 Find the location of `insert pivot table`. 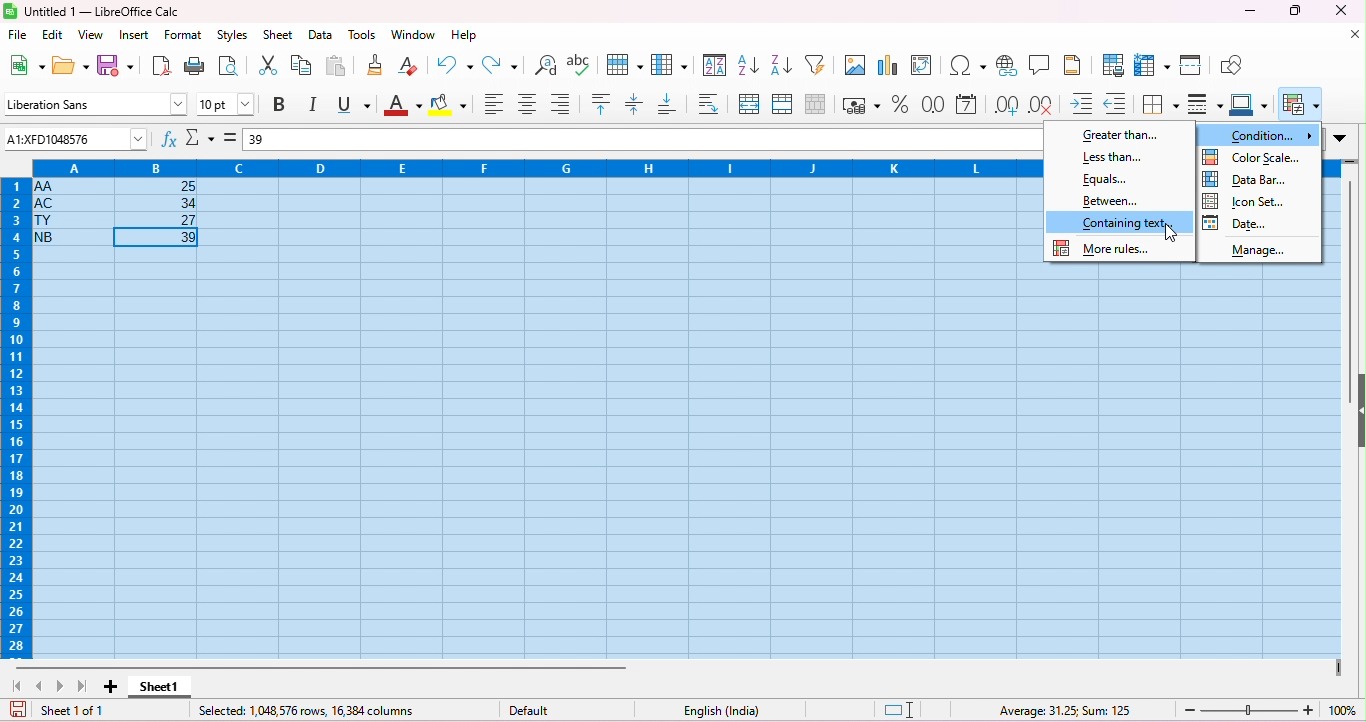

insert pivot table is located at coordinates (925, 64).